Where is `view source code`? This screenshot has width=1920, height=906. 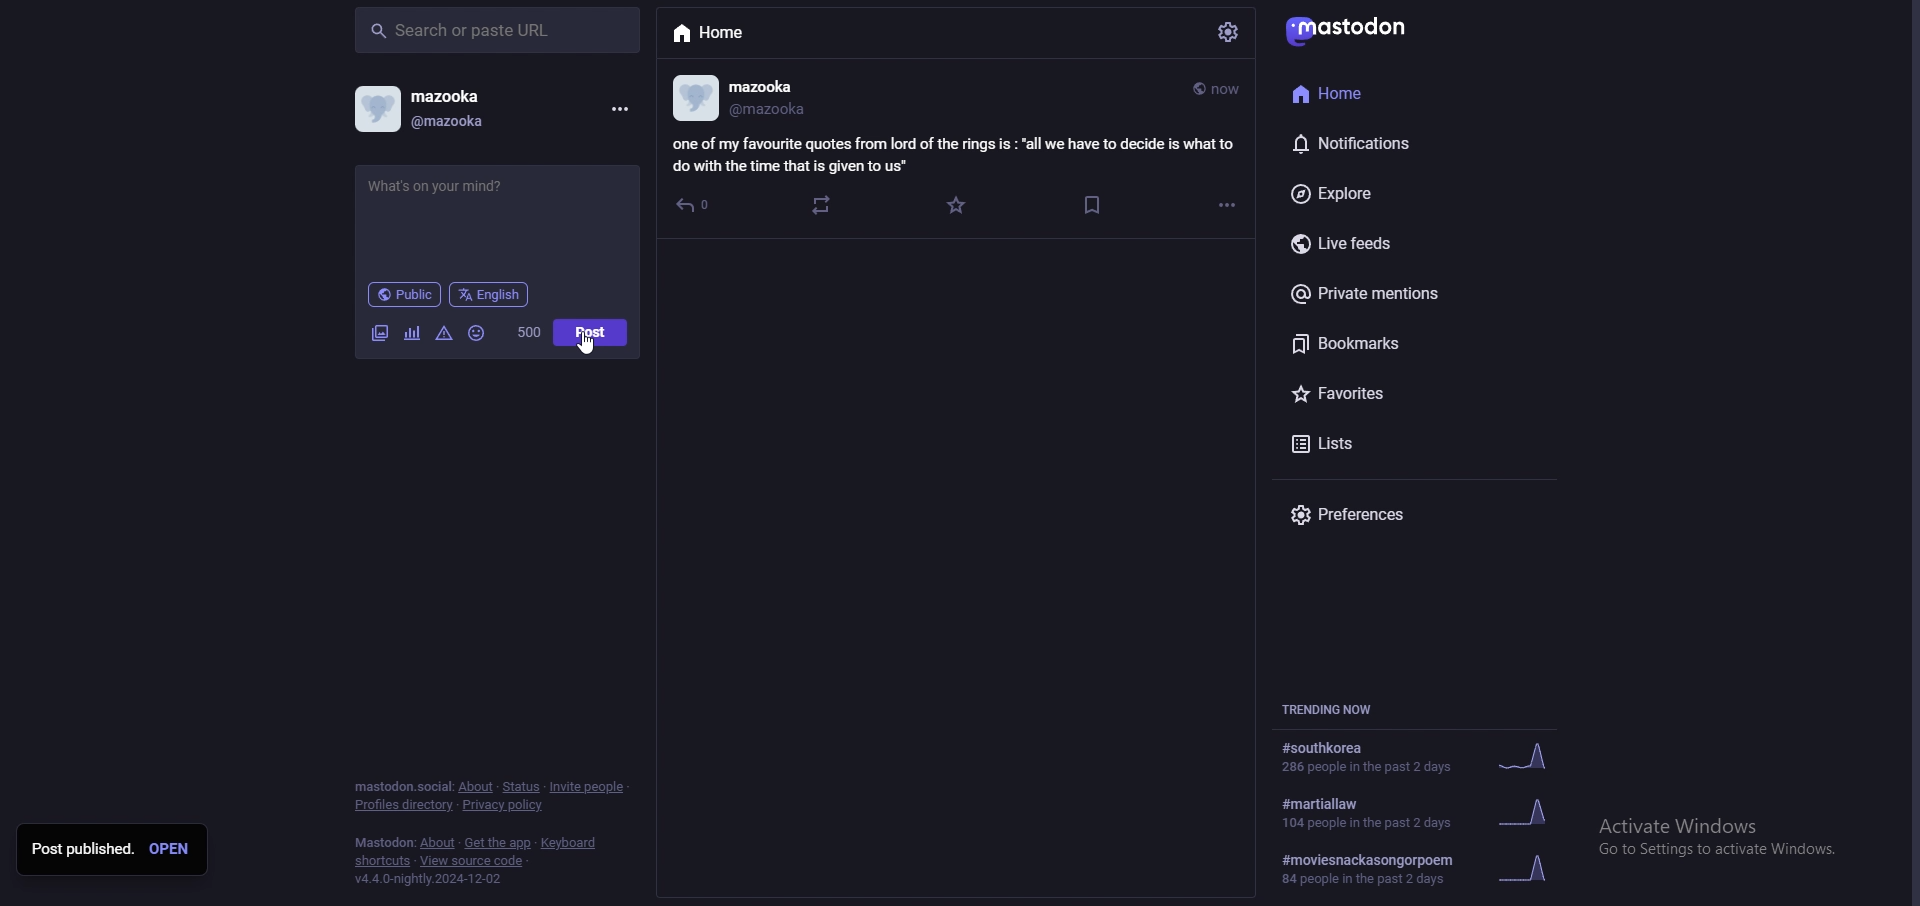 view source code is located at coordinates (472, 861).